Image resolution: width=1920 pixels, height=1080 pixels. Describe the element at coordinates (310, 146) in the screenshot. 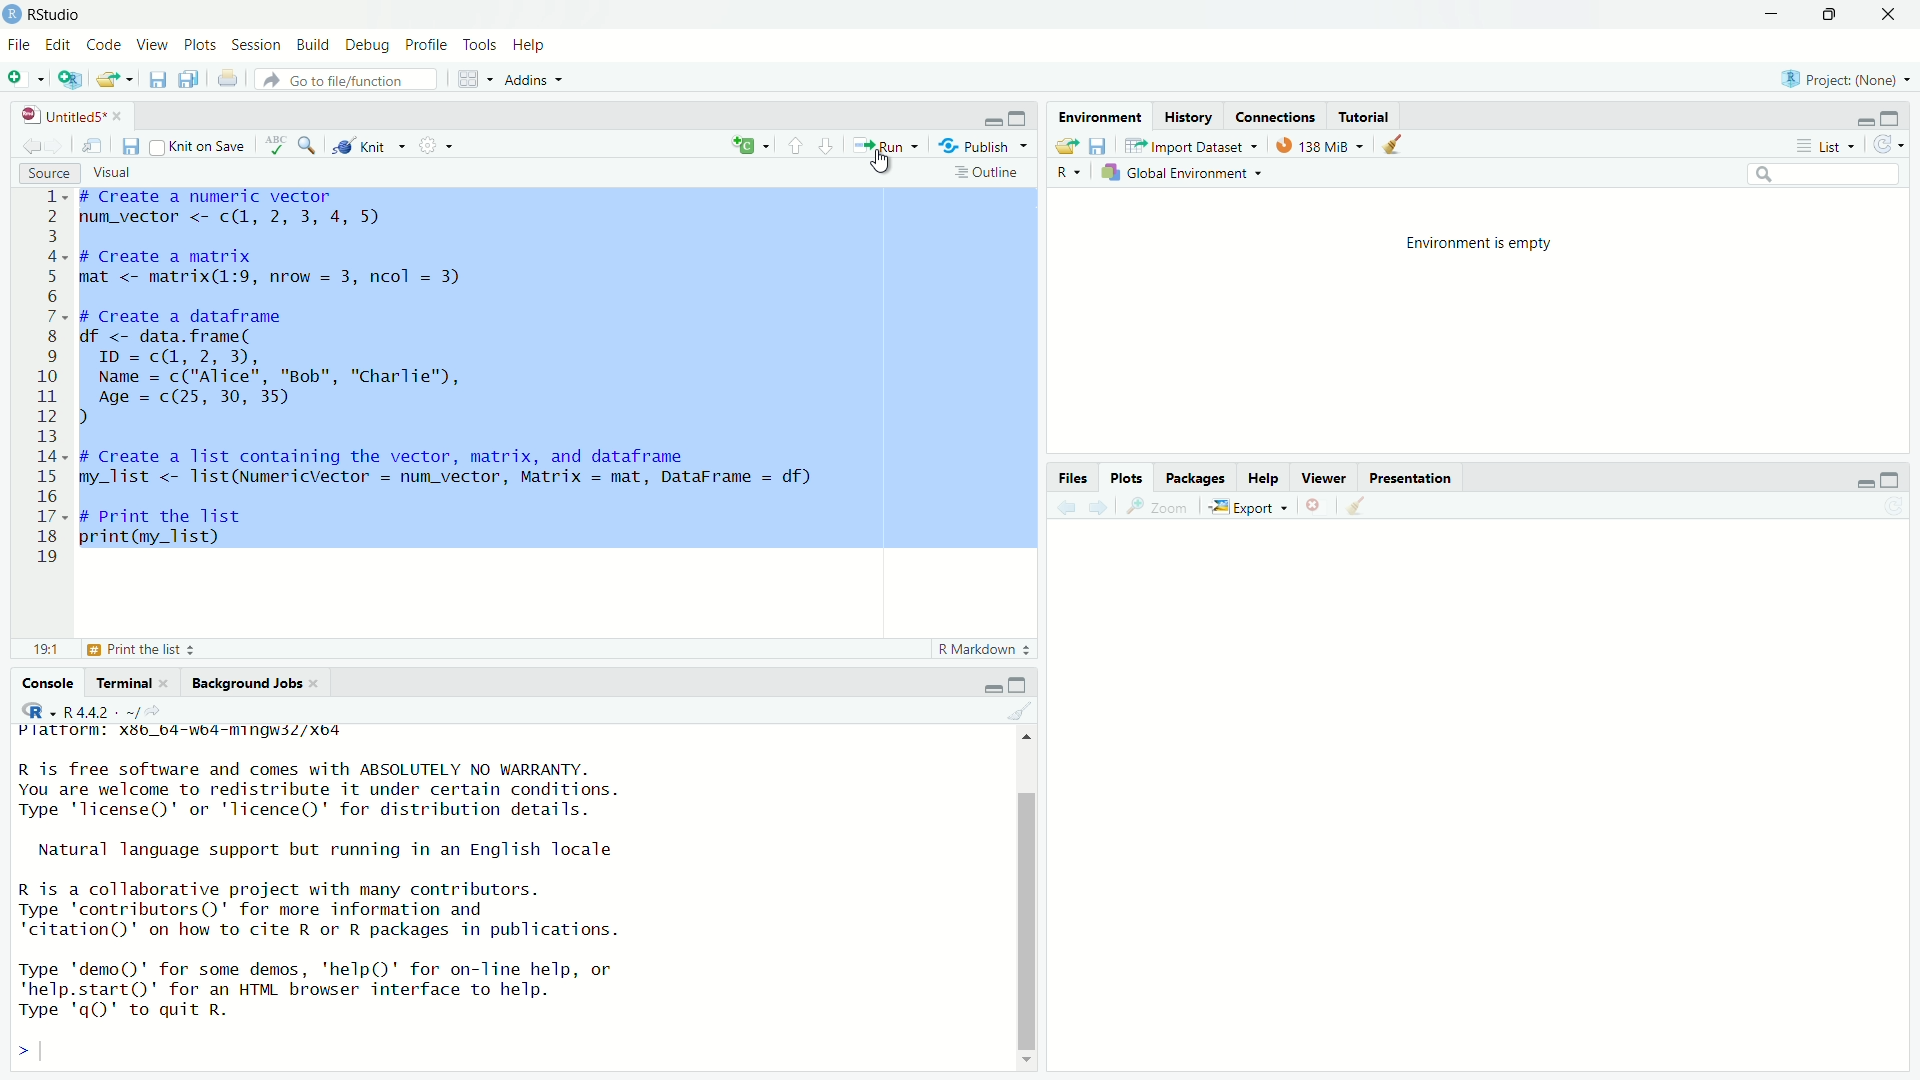

I see `search` at that location.